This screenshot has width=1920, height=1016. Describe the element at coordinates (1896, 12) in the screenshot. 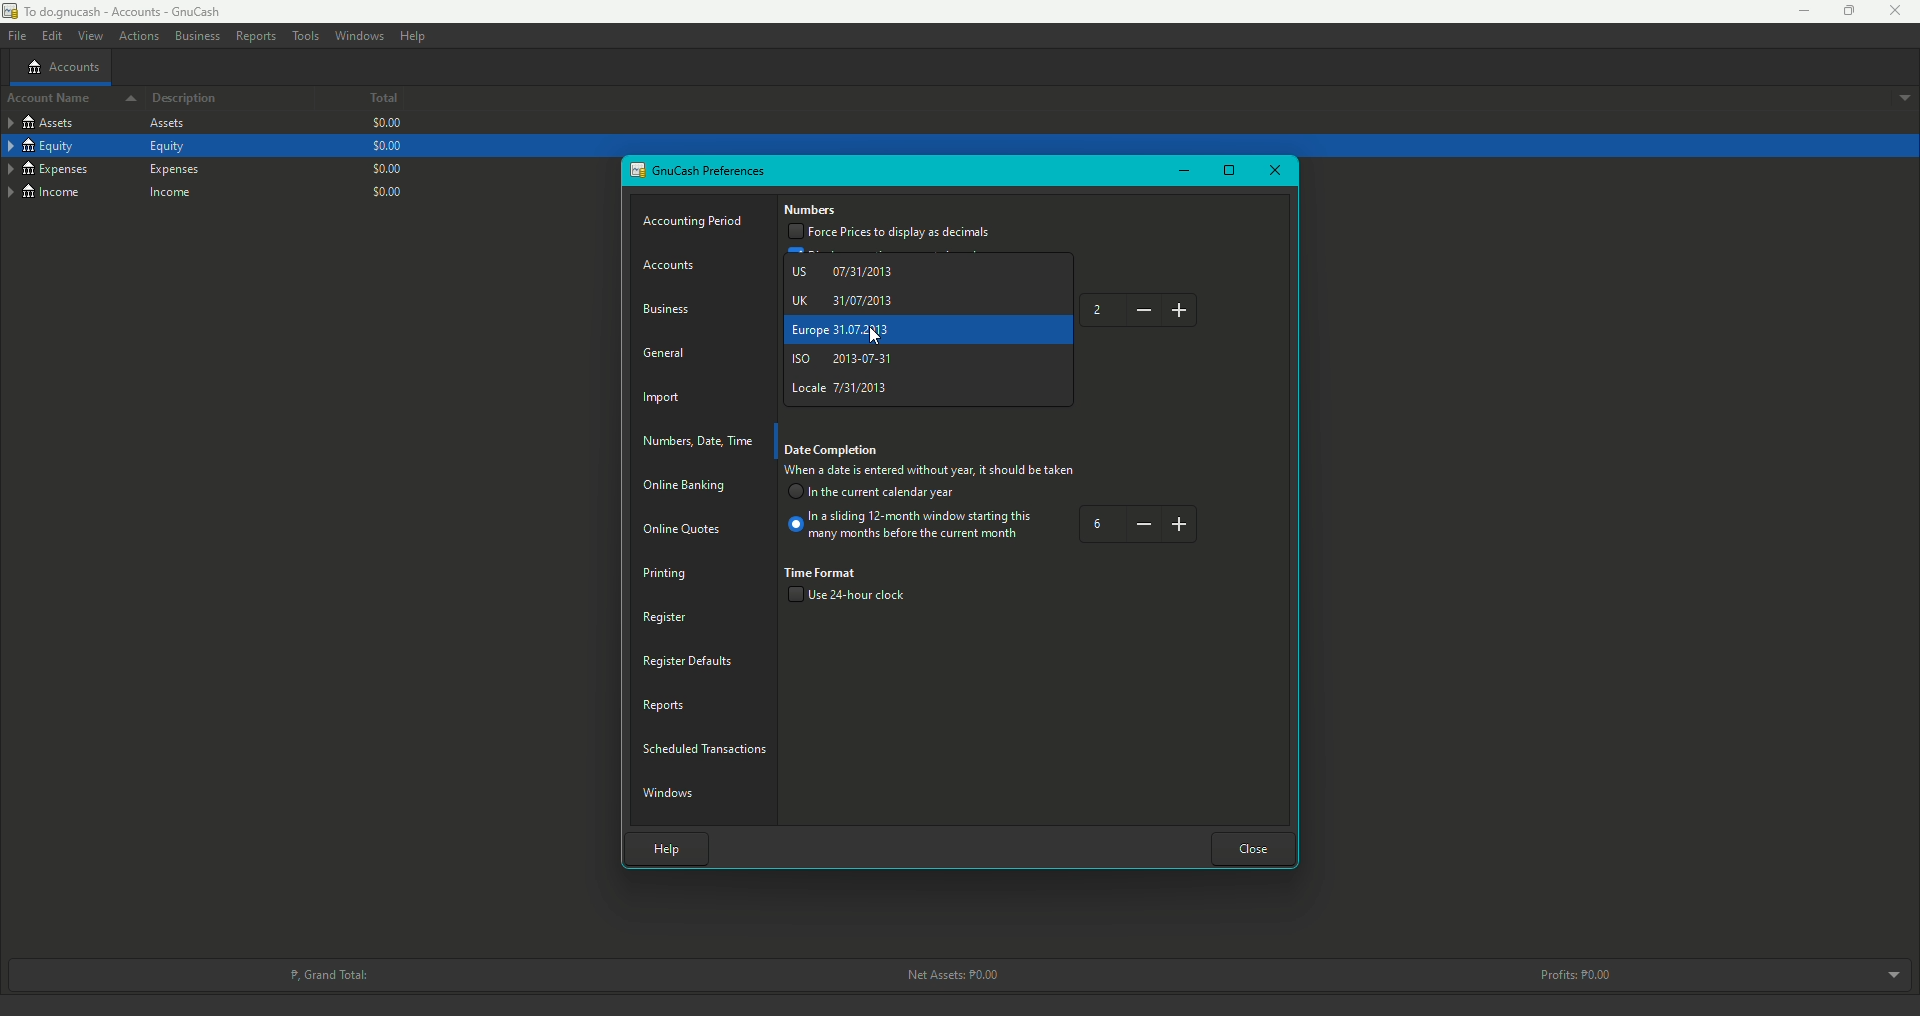

I see `Close` at that location.